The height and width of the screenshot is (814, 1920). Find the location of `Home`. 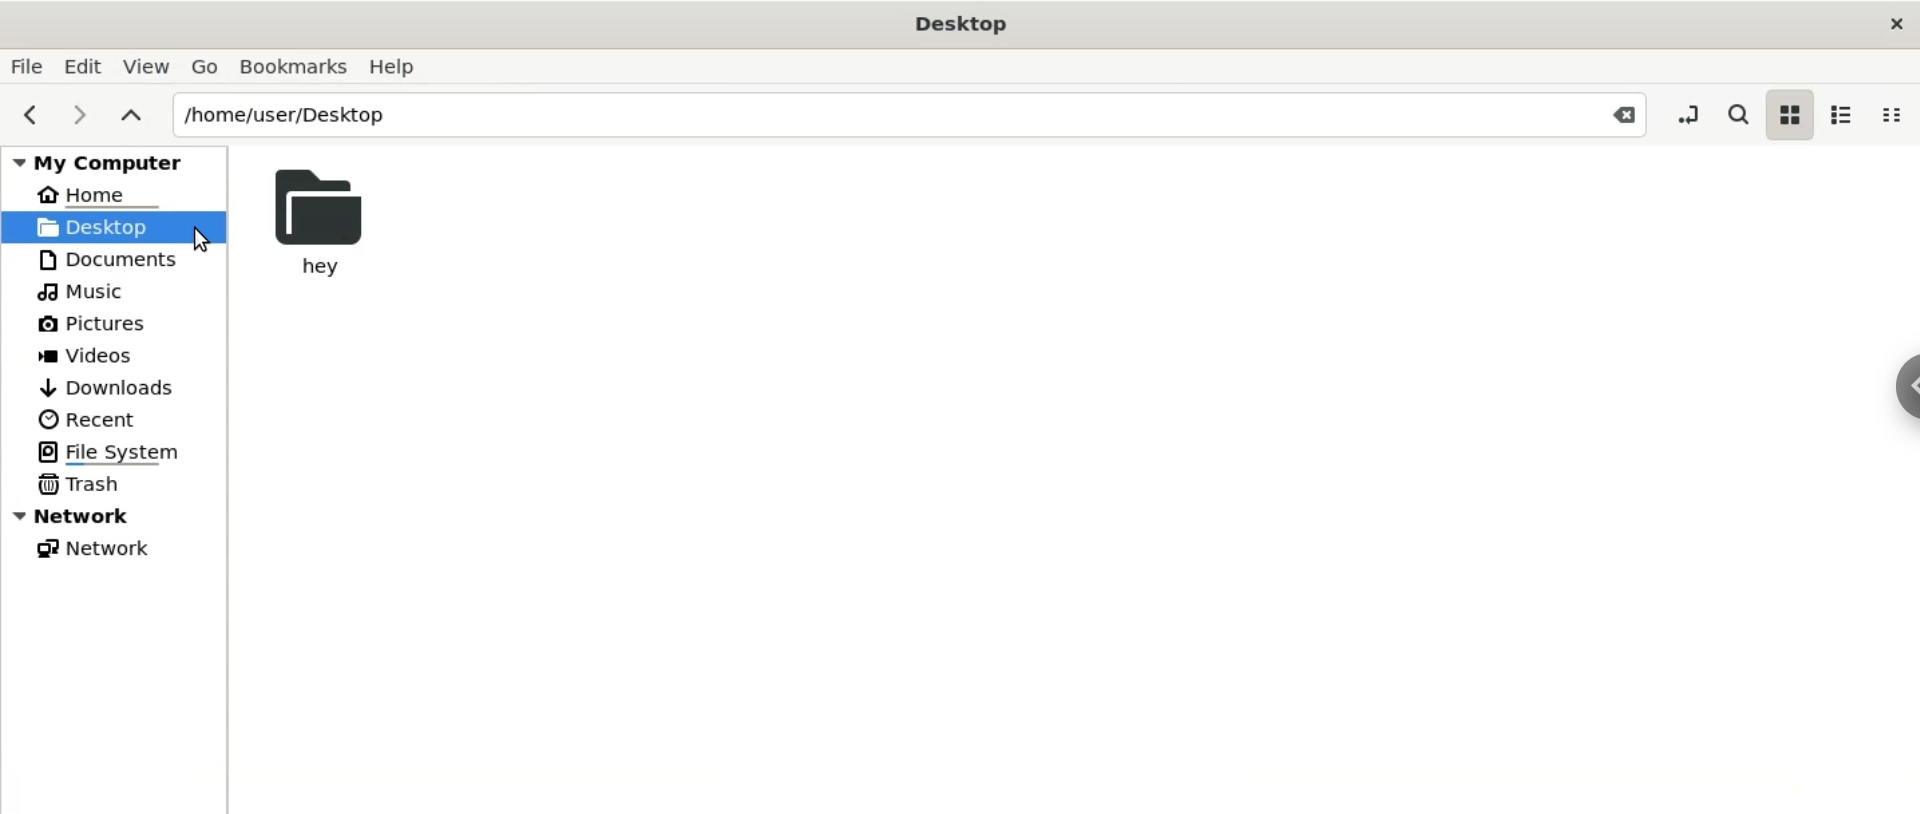

Home is located at coordinates (97, 194).